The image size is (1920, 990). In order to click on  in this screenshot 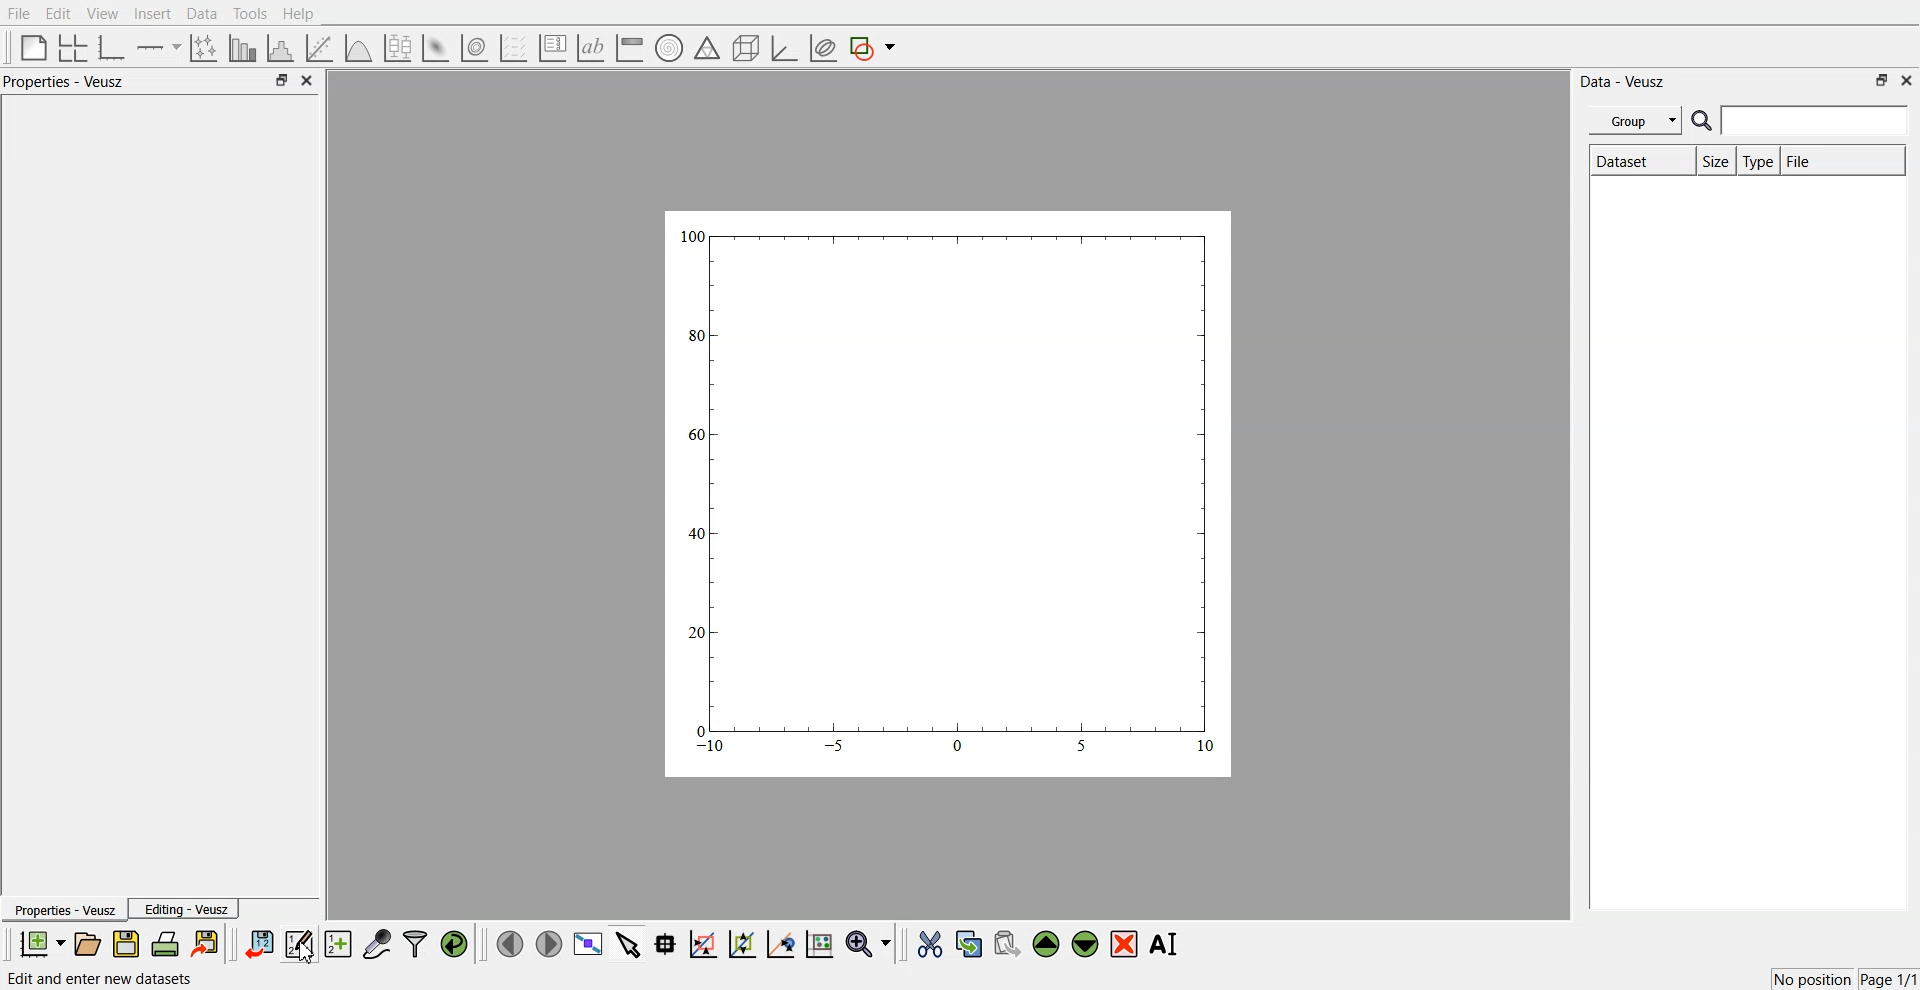, I will do `click(1635, 121)`.